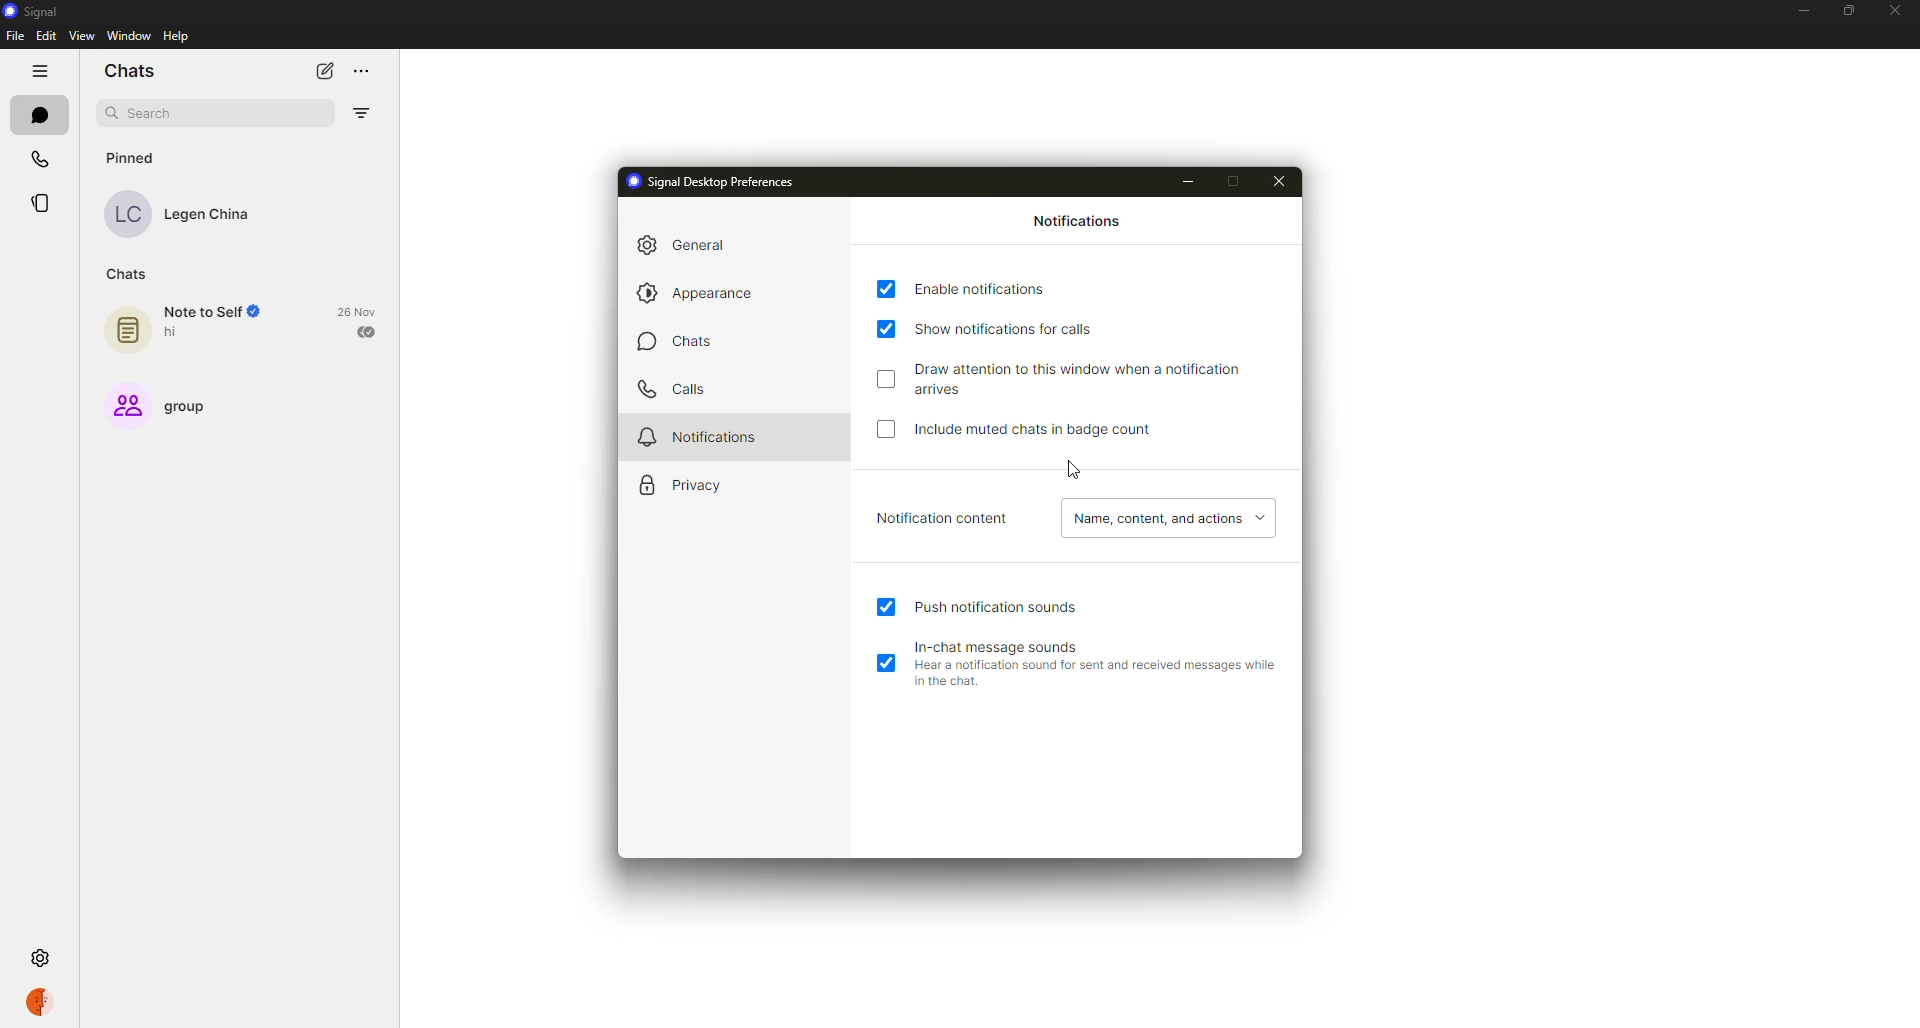 The height and width of the screenshot is (1028, 1920). What do you see at coordinates (890, 380) in the screenshot?
I see `click to enable` at bounding box center [890, 380].